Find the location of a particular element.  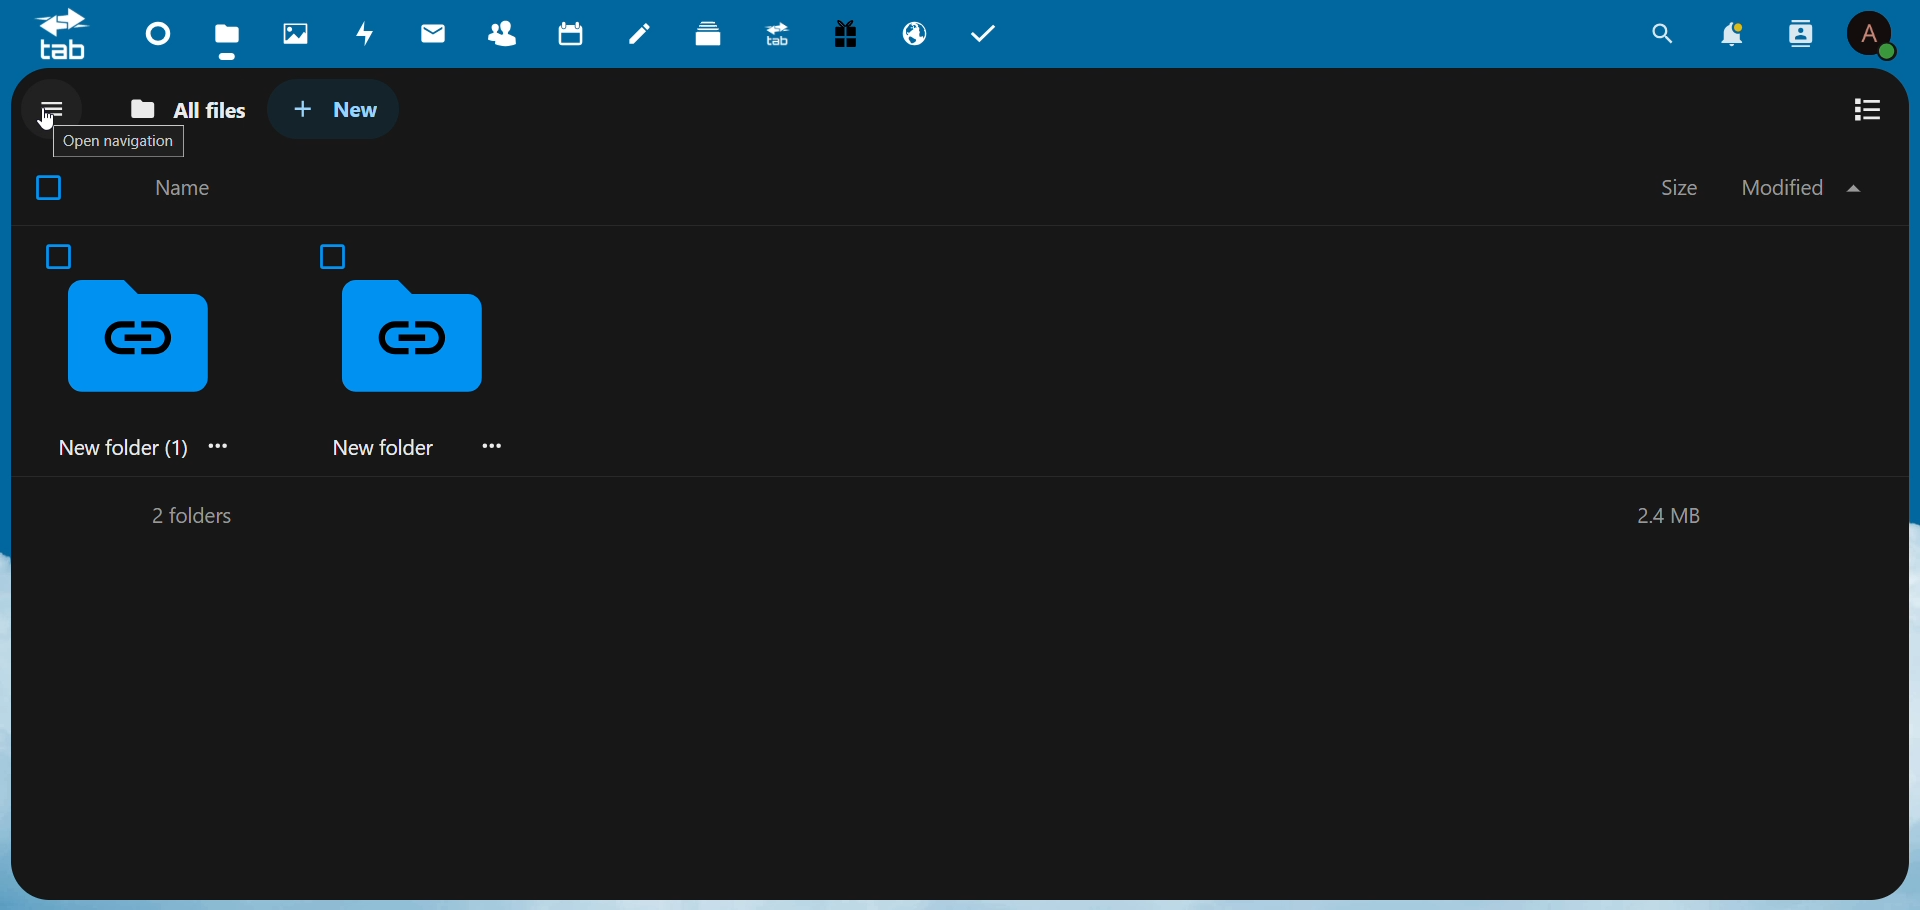

edit is located at coordinates (643, 35).